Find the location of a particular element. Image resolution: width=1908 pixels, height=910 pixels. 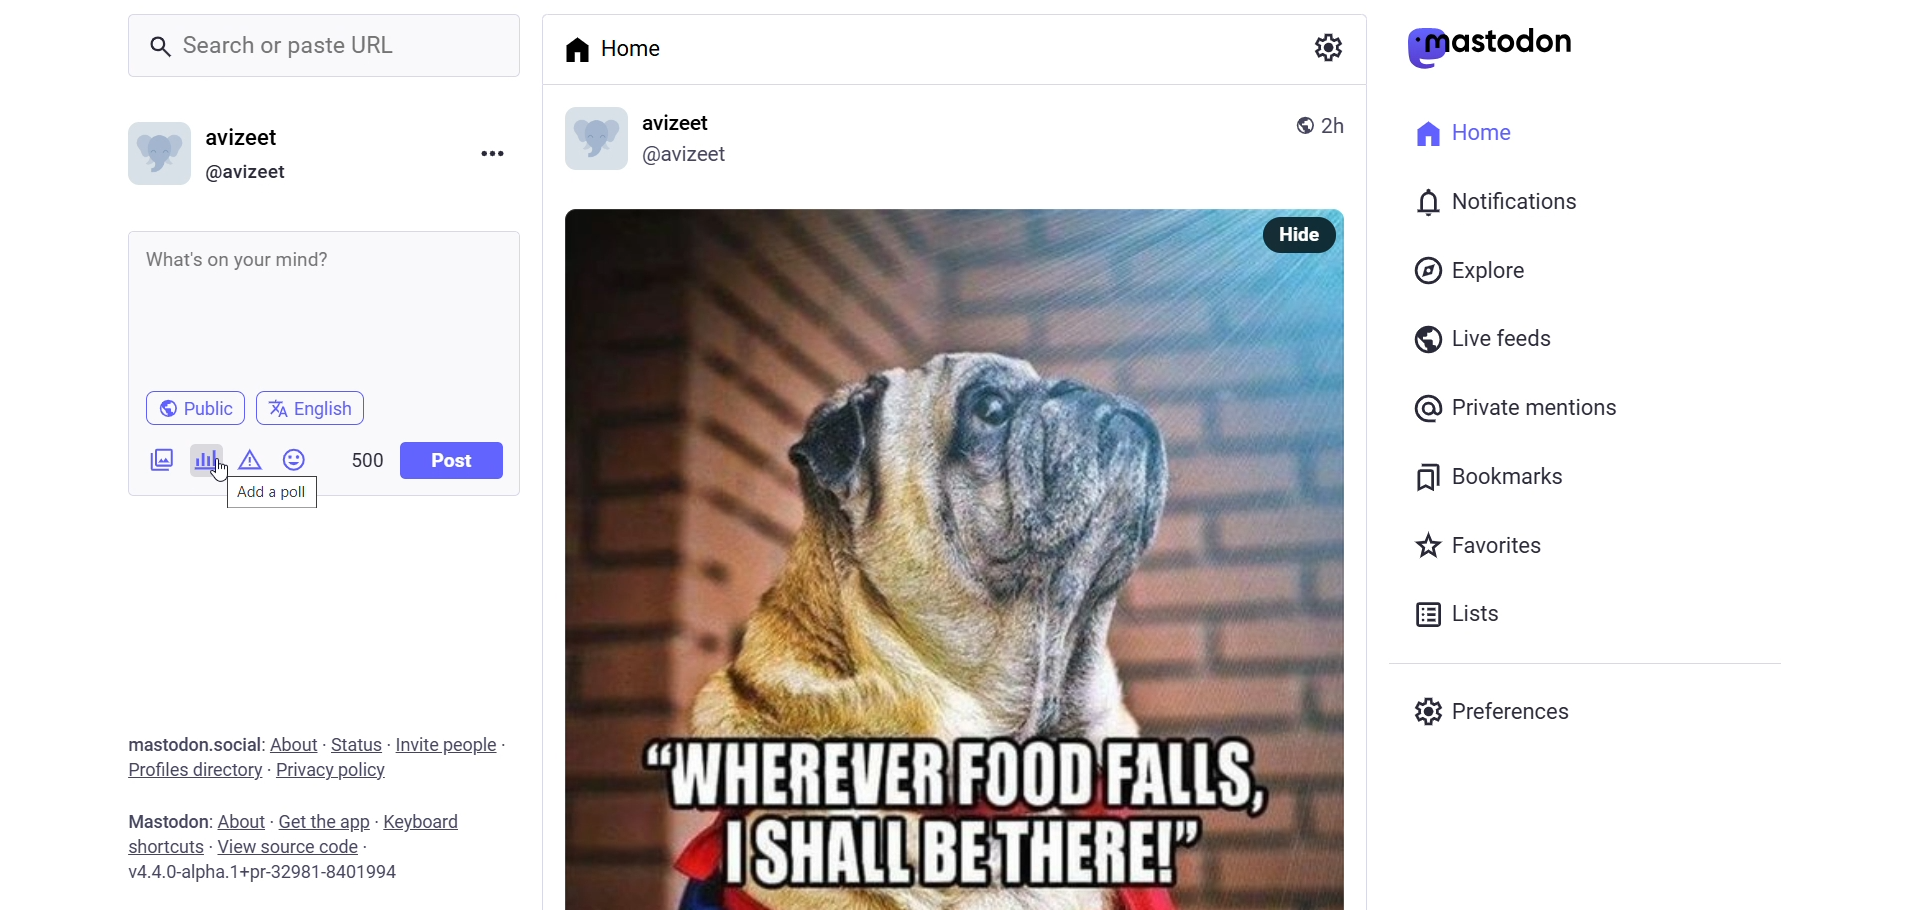

home is located at coordinates (620, 48).